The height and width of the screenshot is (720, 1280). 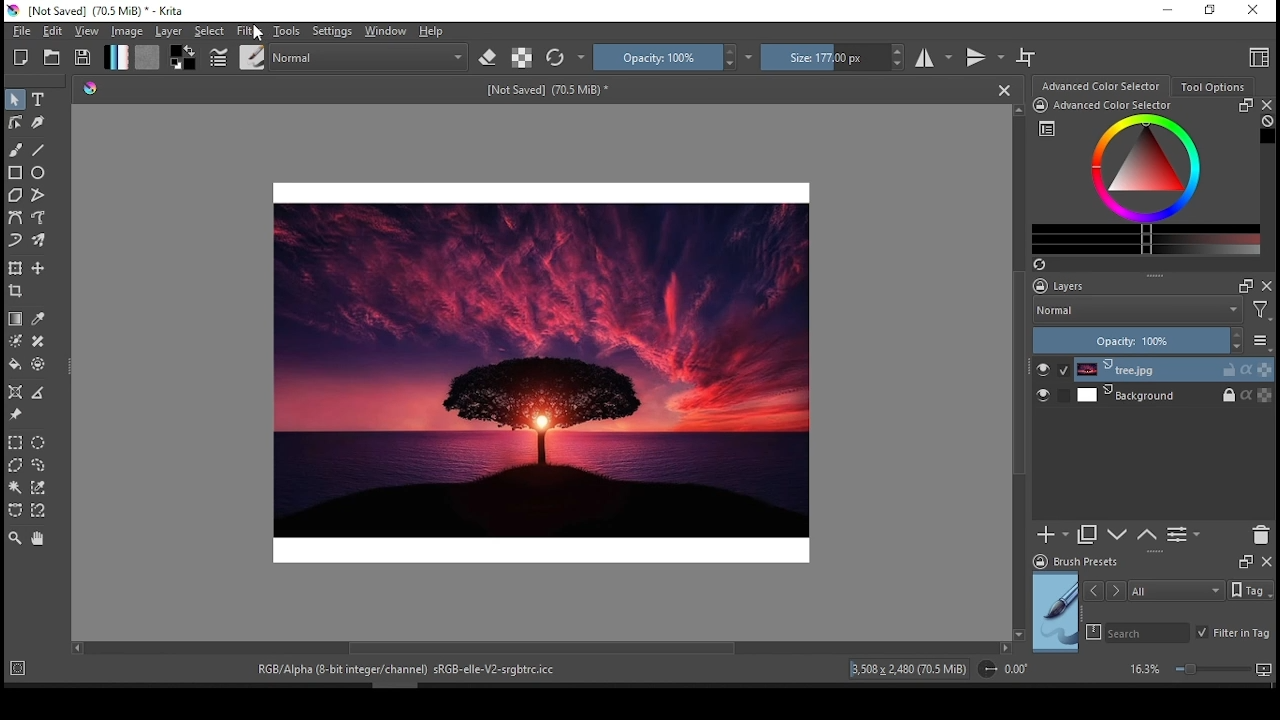 I want to click on open, so click(x=52, y=58).